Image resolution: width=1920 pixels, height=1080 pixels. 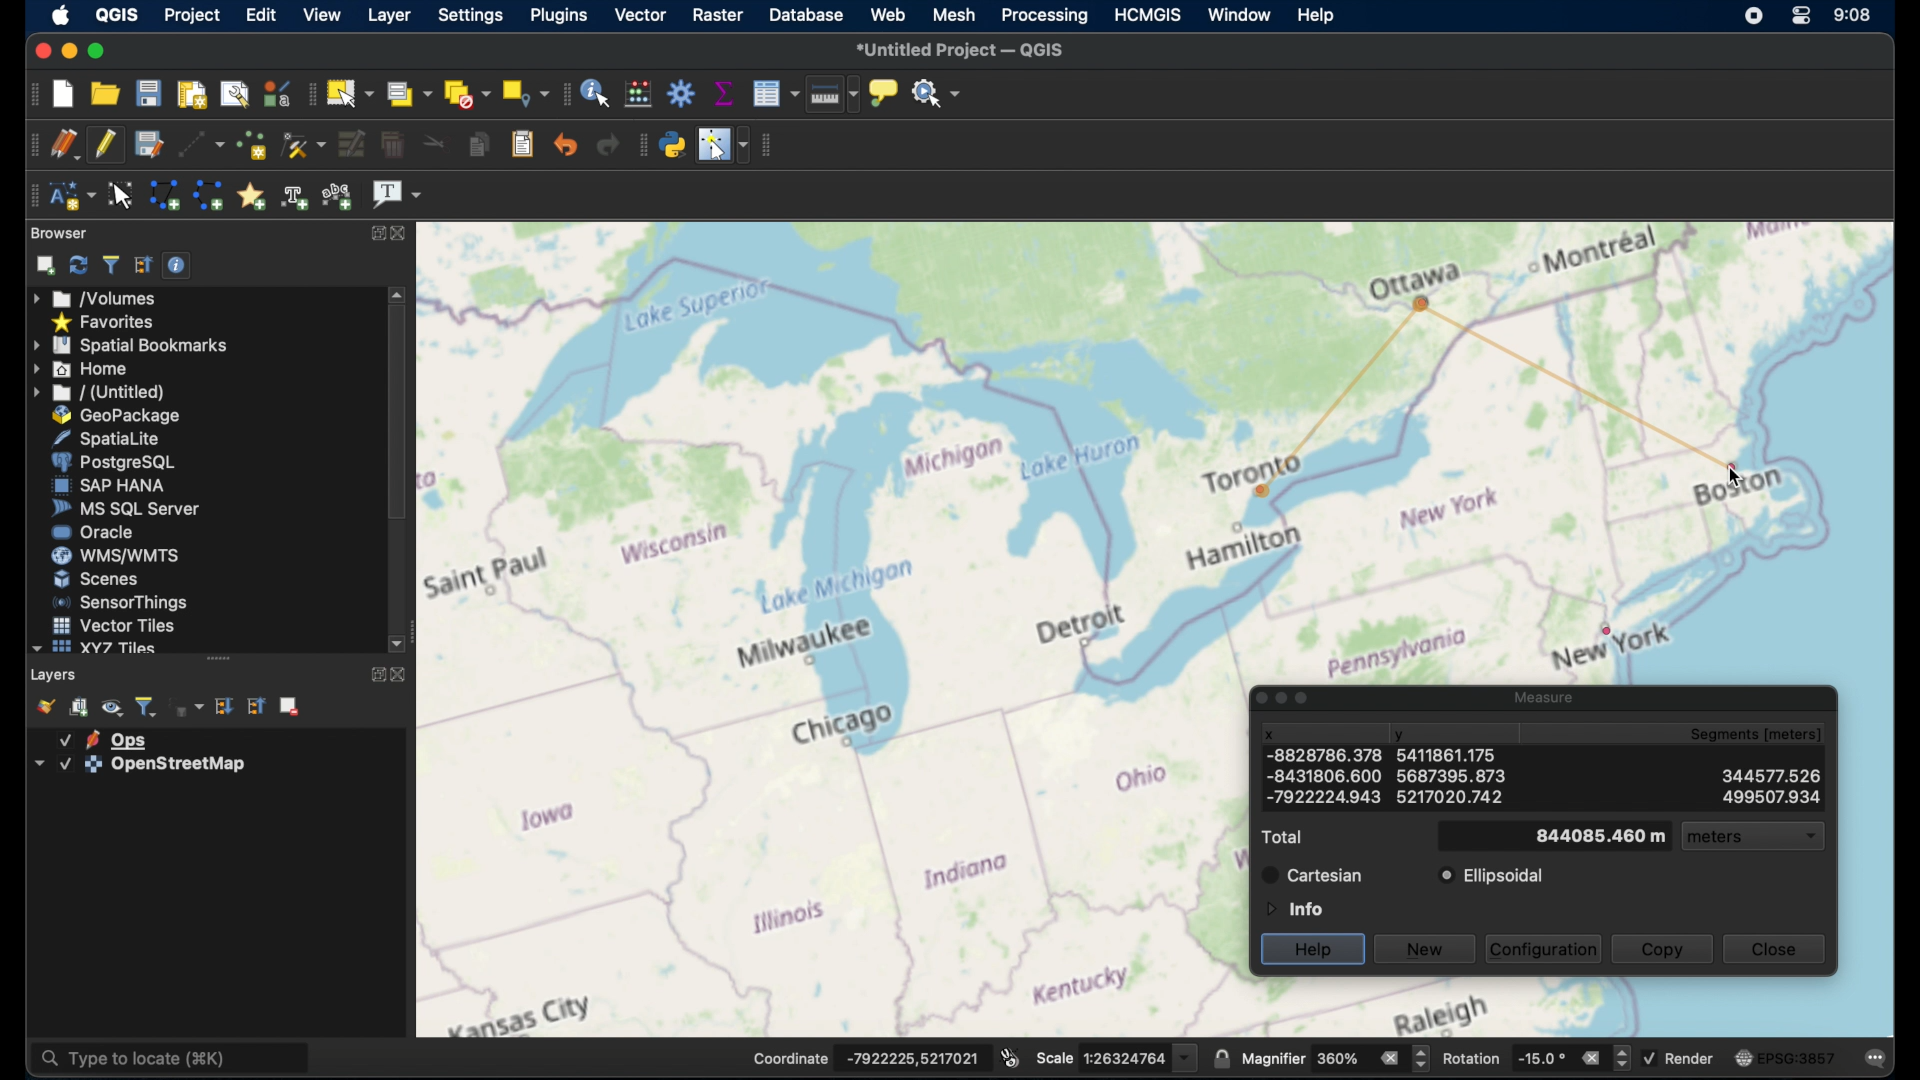 What do you see at coordinates (61, 233) in the screenshot?
I see `browser` at bounding box center [61, 233].